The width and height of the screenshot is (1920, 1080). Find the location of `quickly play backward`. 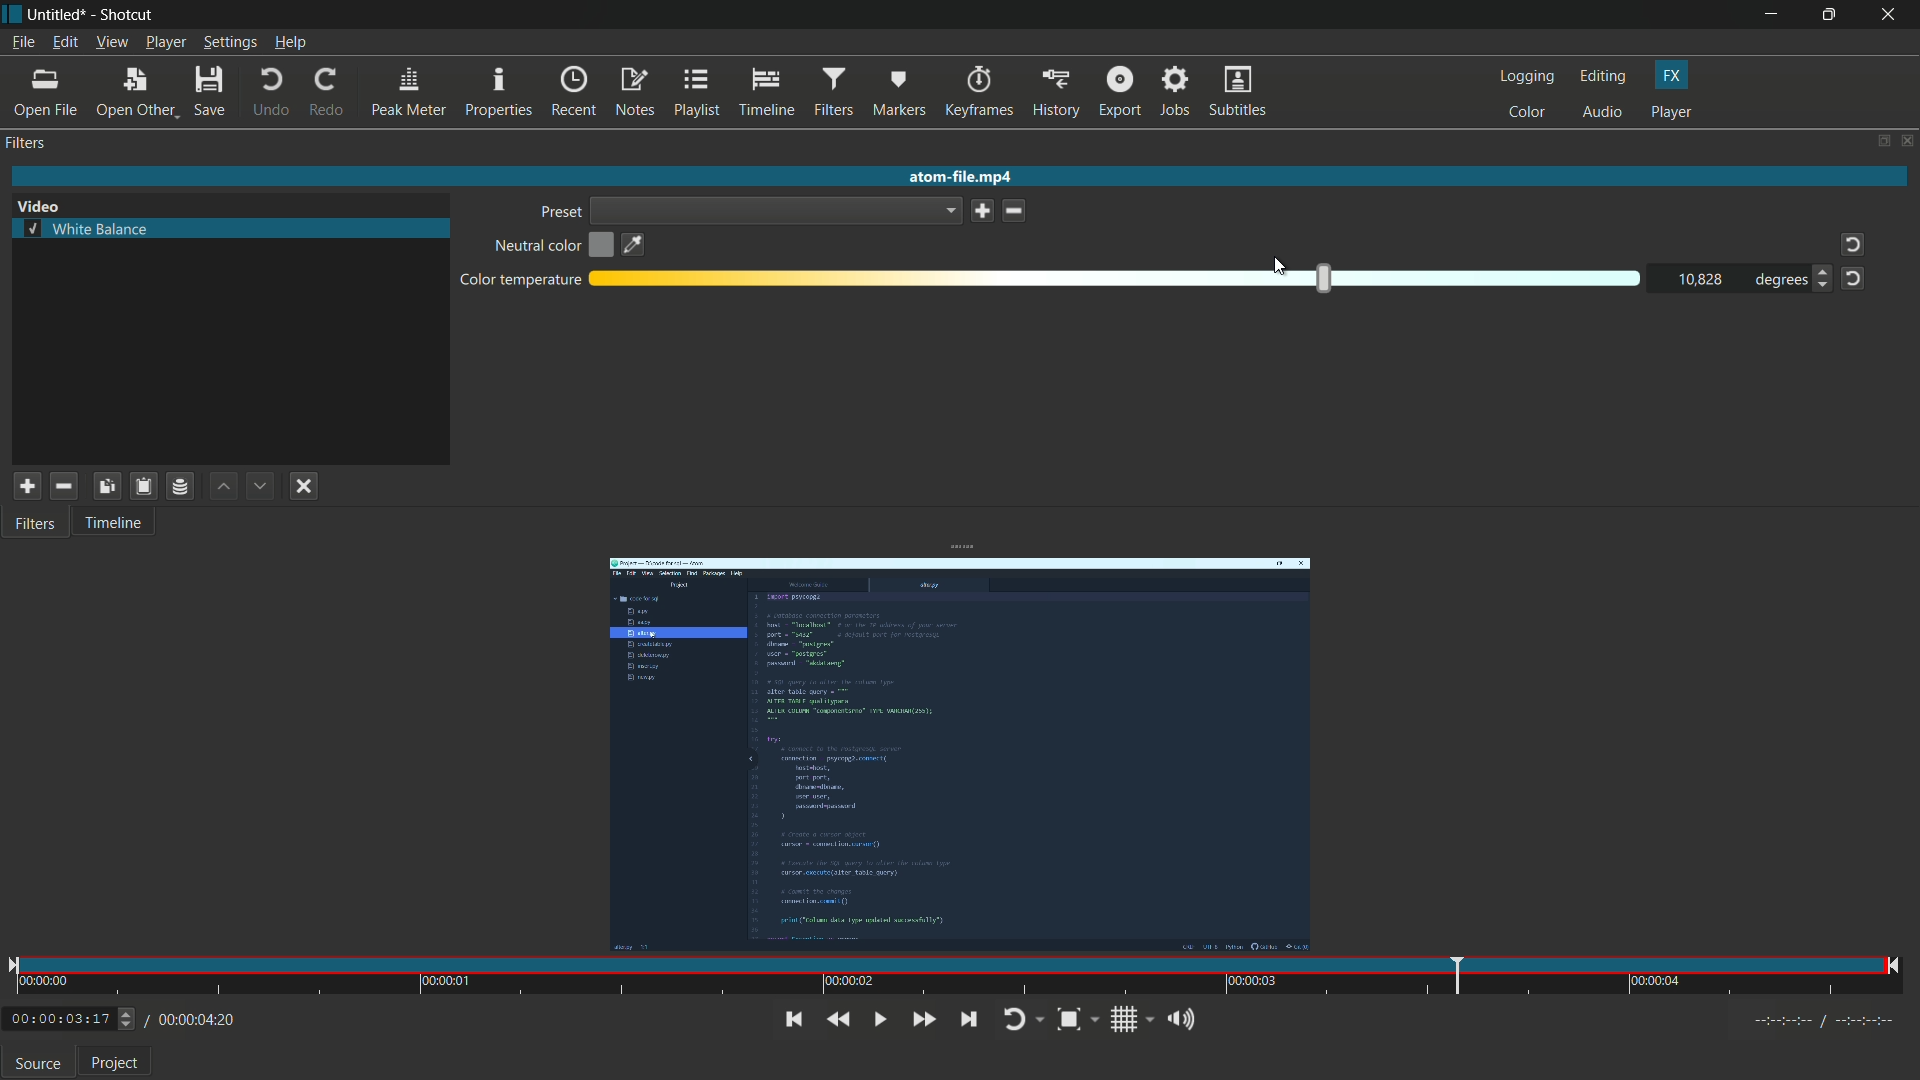

quickly play backward is located at coordinates (838, 1020).